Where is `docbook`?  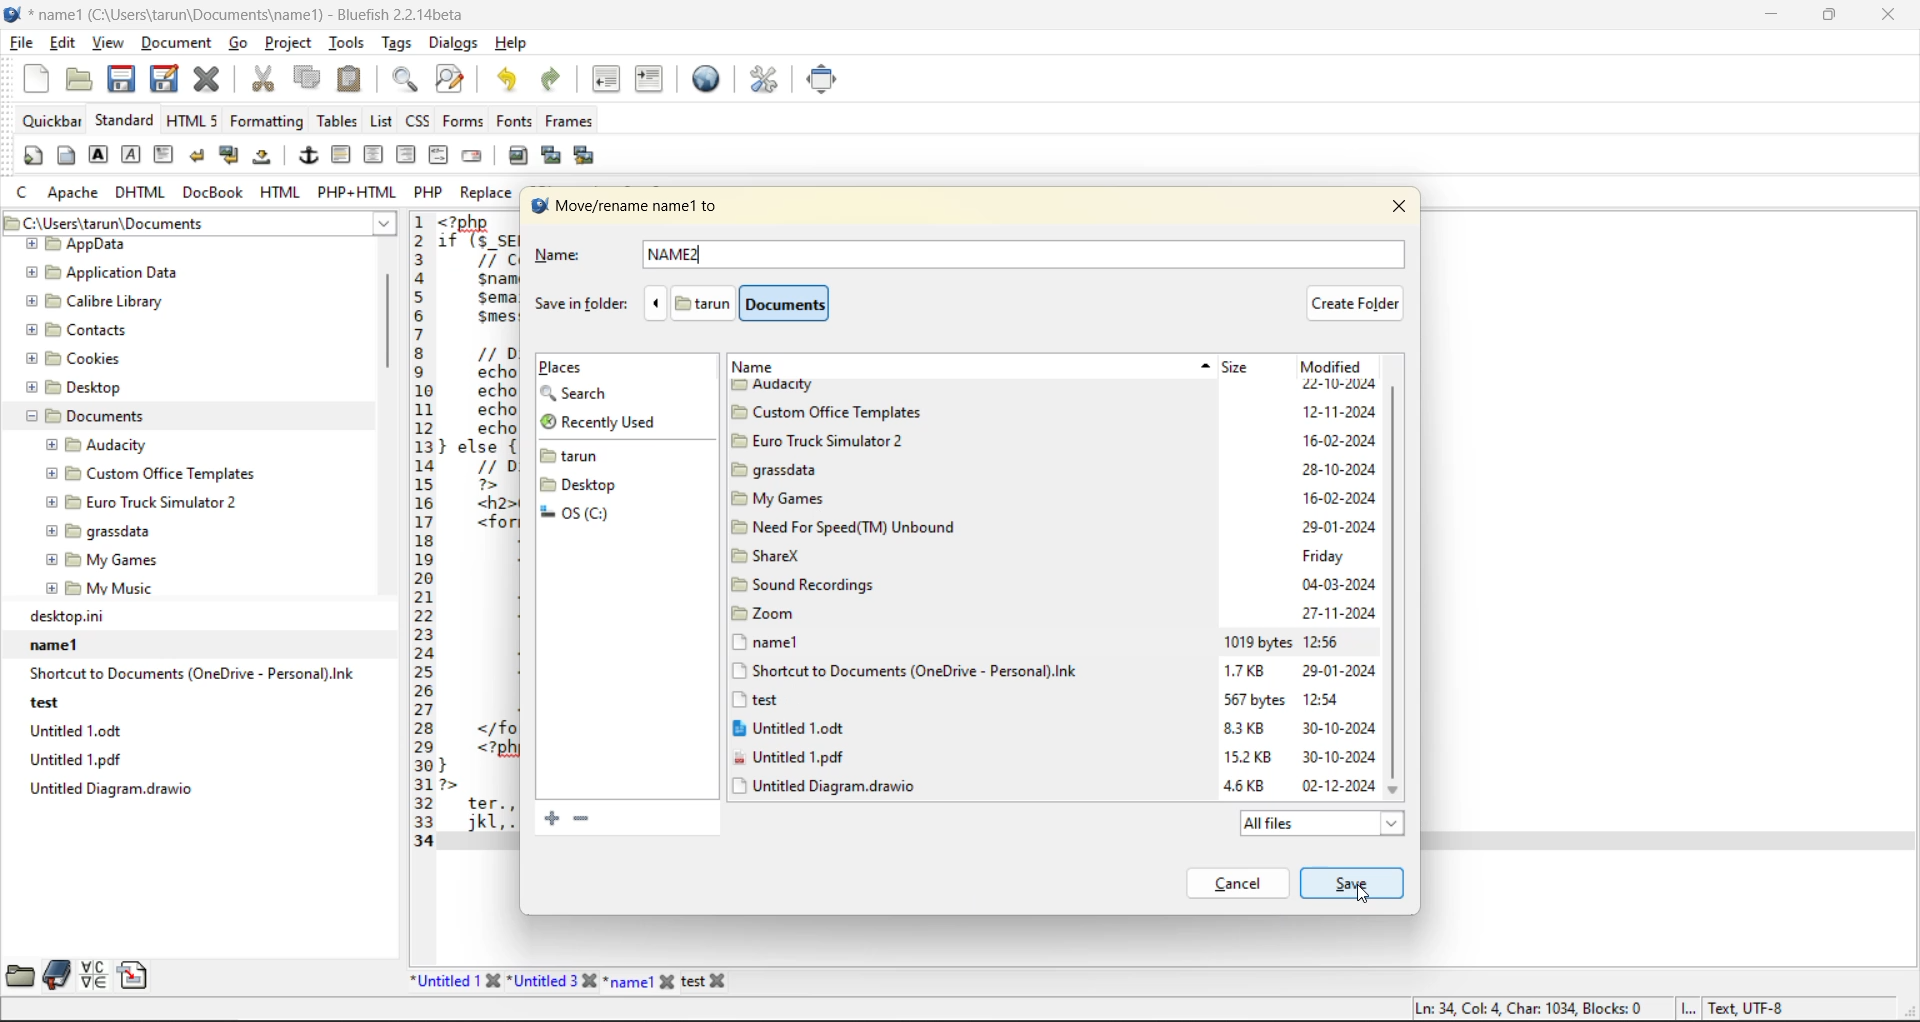
docbook is located at coordinates (213, 193).